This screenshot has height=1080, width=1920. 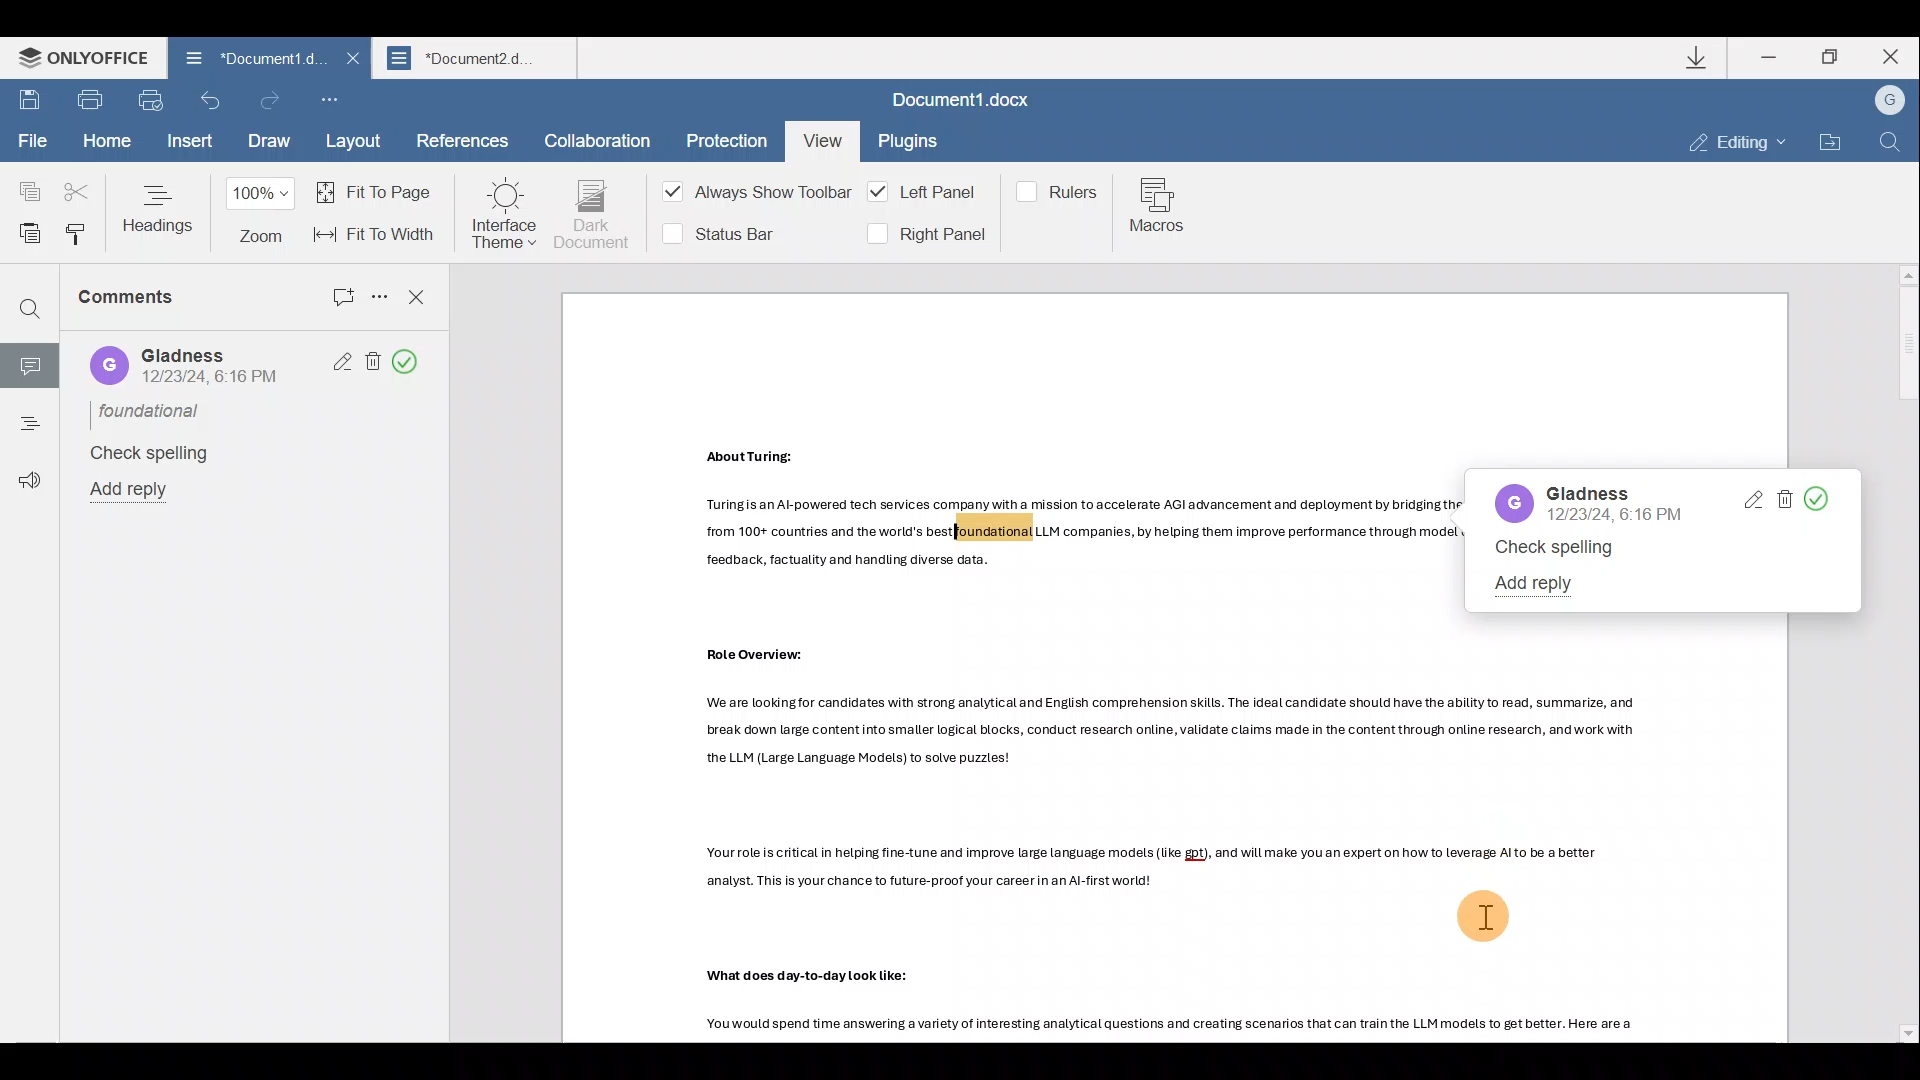 I want to click on foundational, so click(x=152, y=410).